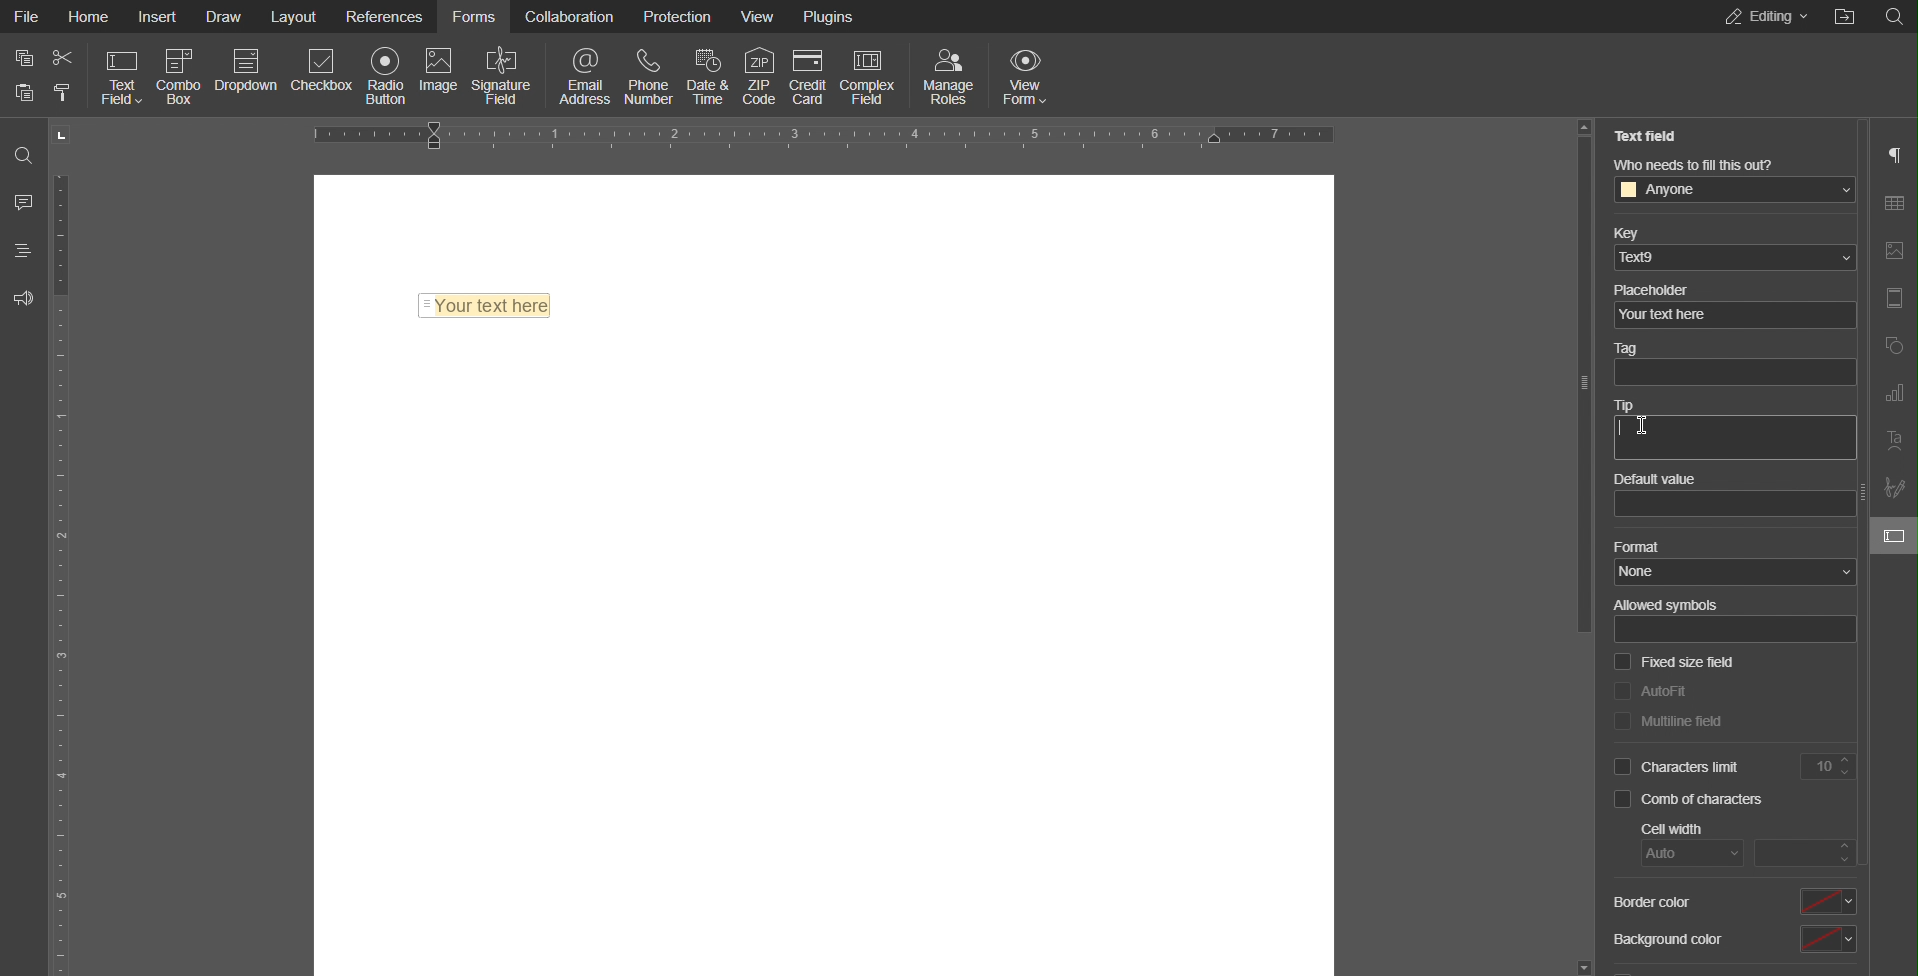 This screenshot has height=976, width=1918. I want to click on Text Field, so click(483, 307).